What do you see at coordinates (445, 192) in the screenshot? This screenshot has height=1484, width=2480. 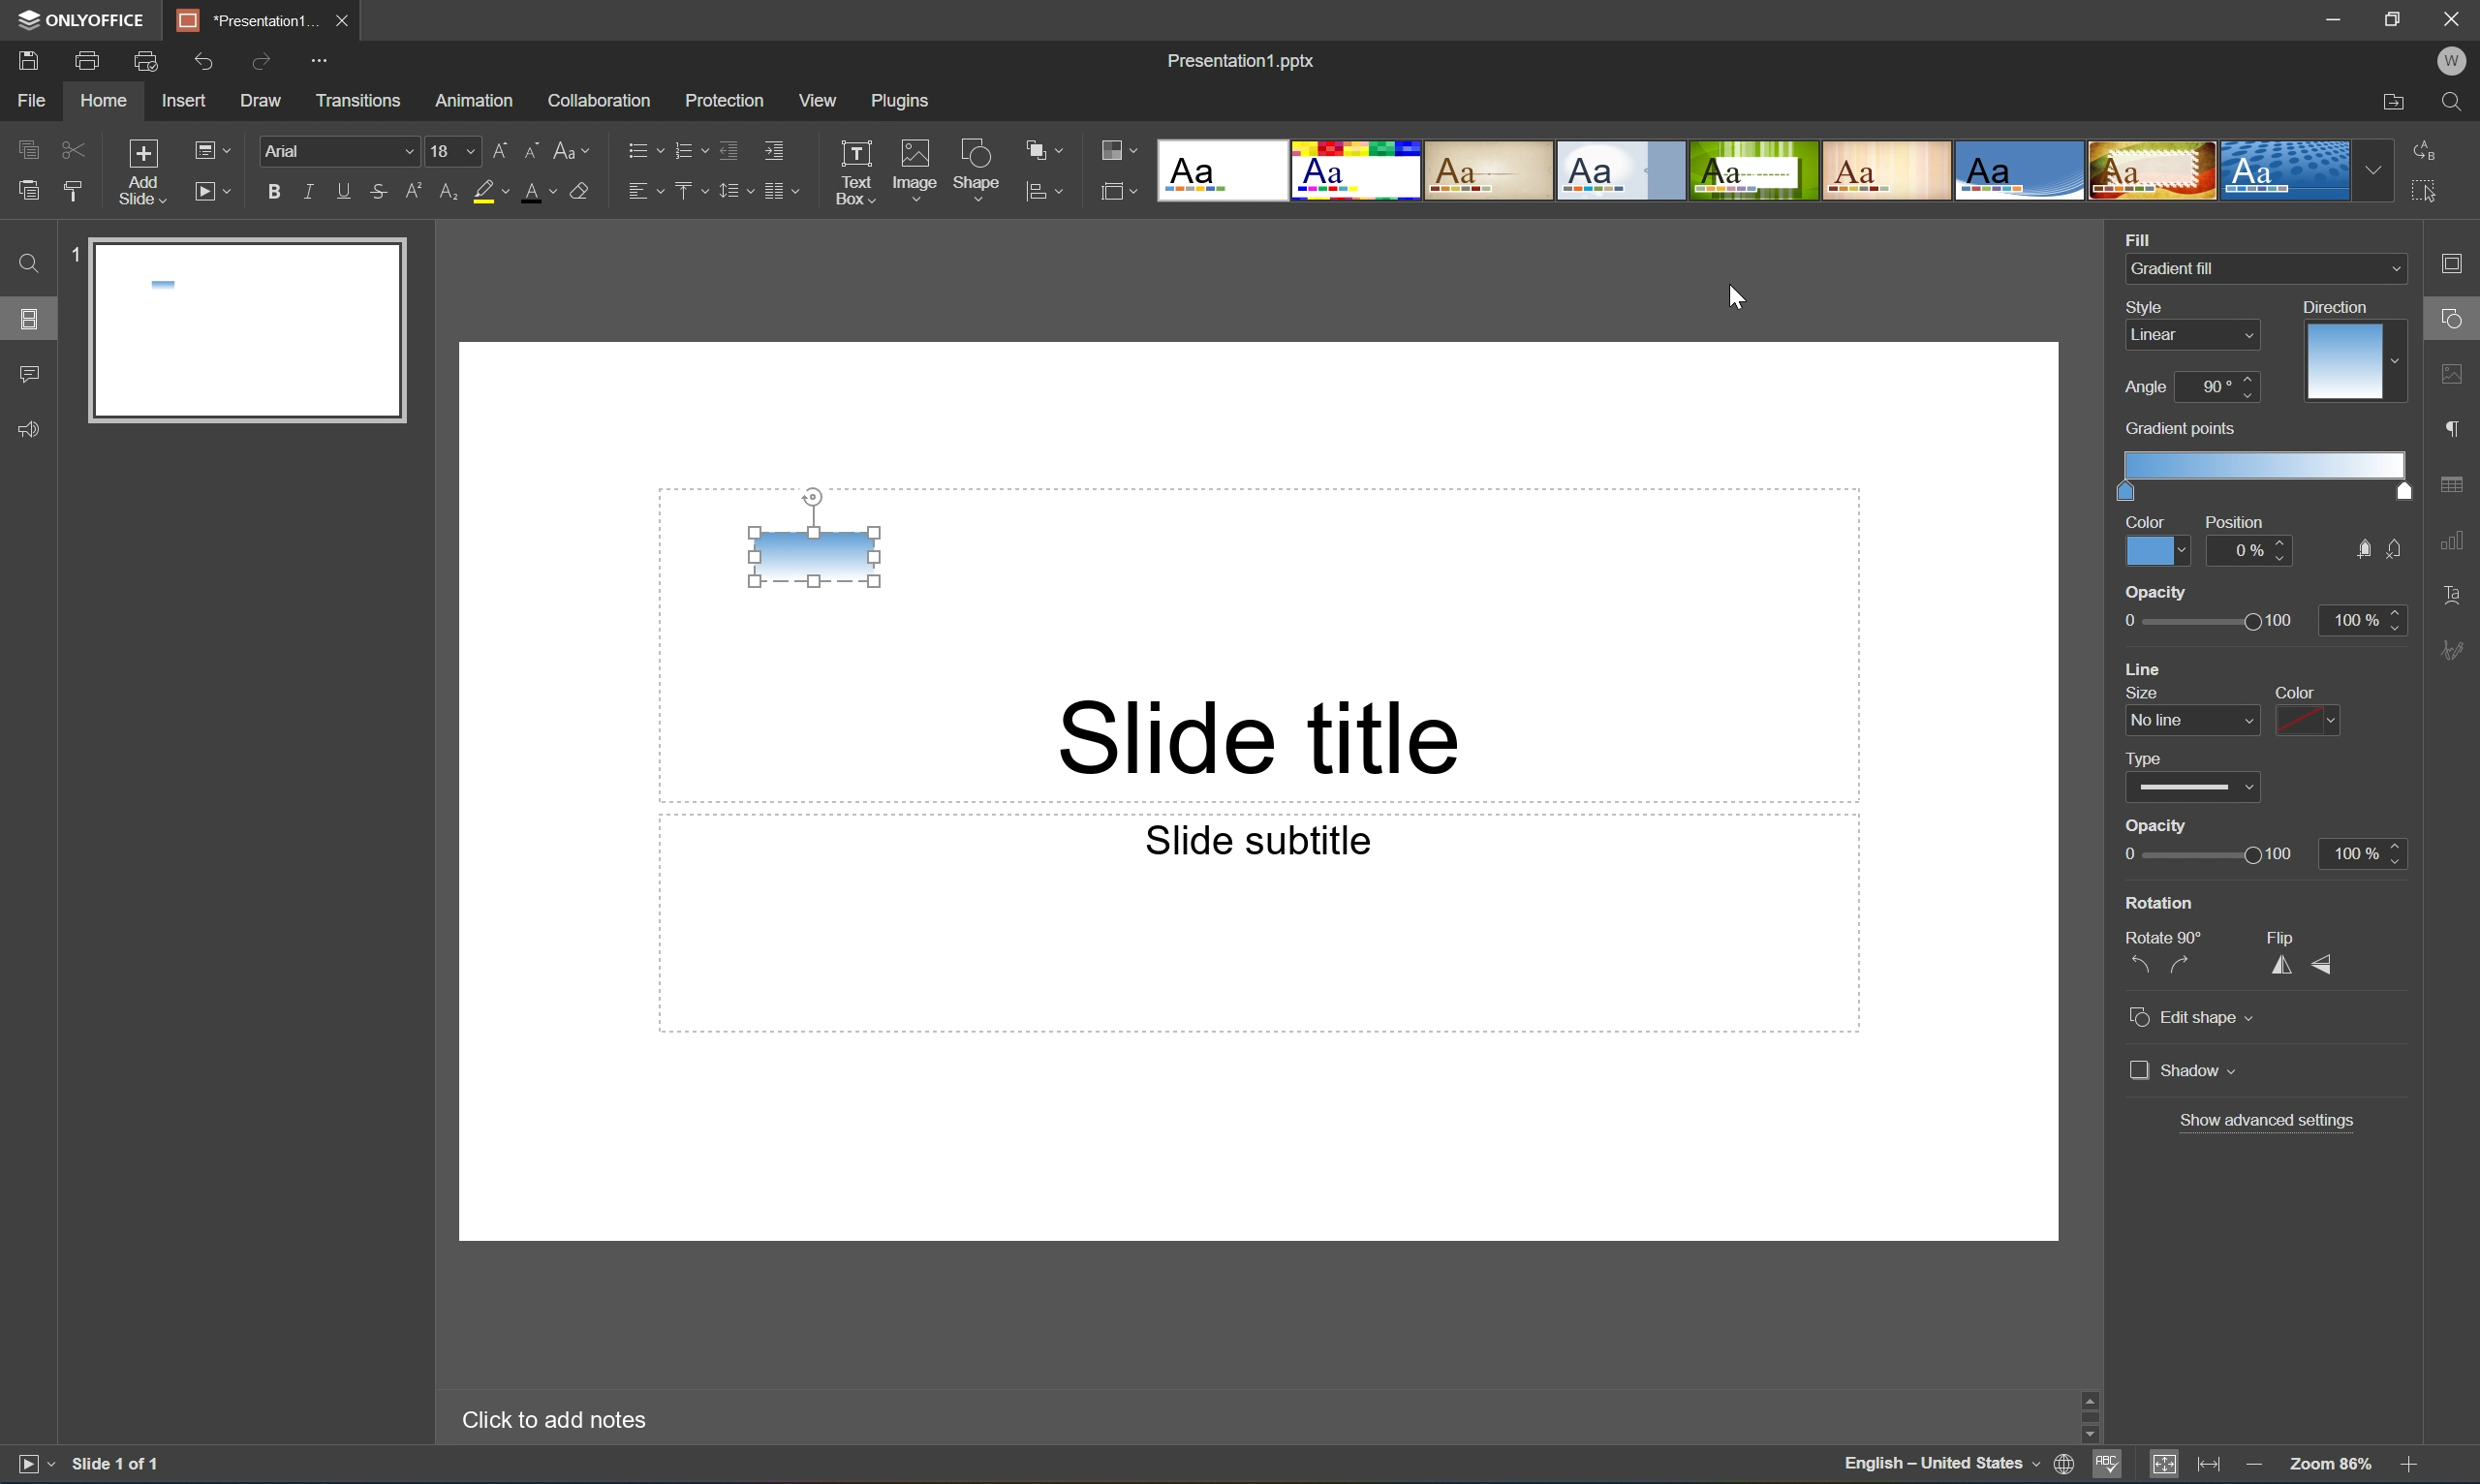 I see `Subscript` at bounding box center [445, 192].